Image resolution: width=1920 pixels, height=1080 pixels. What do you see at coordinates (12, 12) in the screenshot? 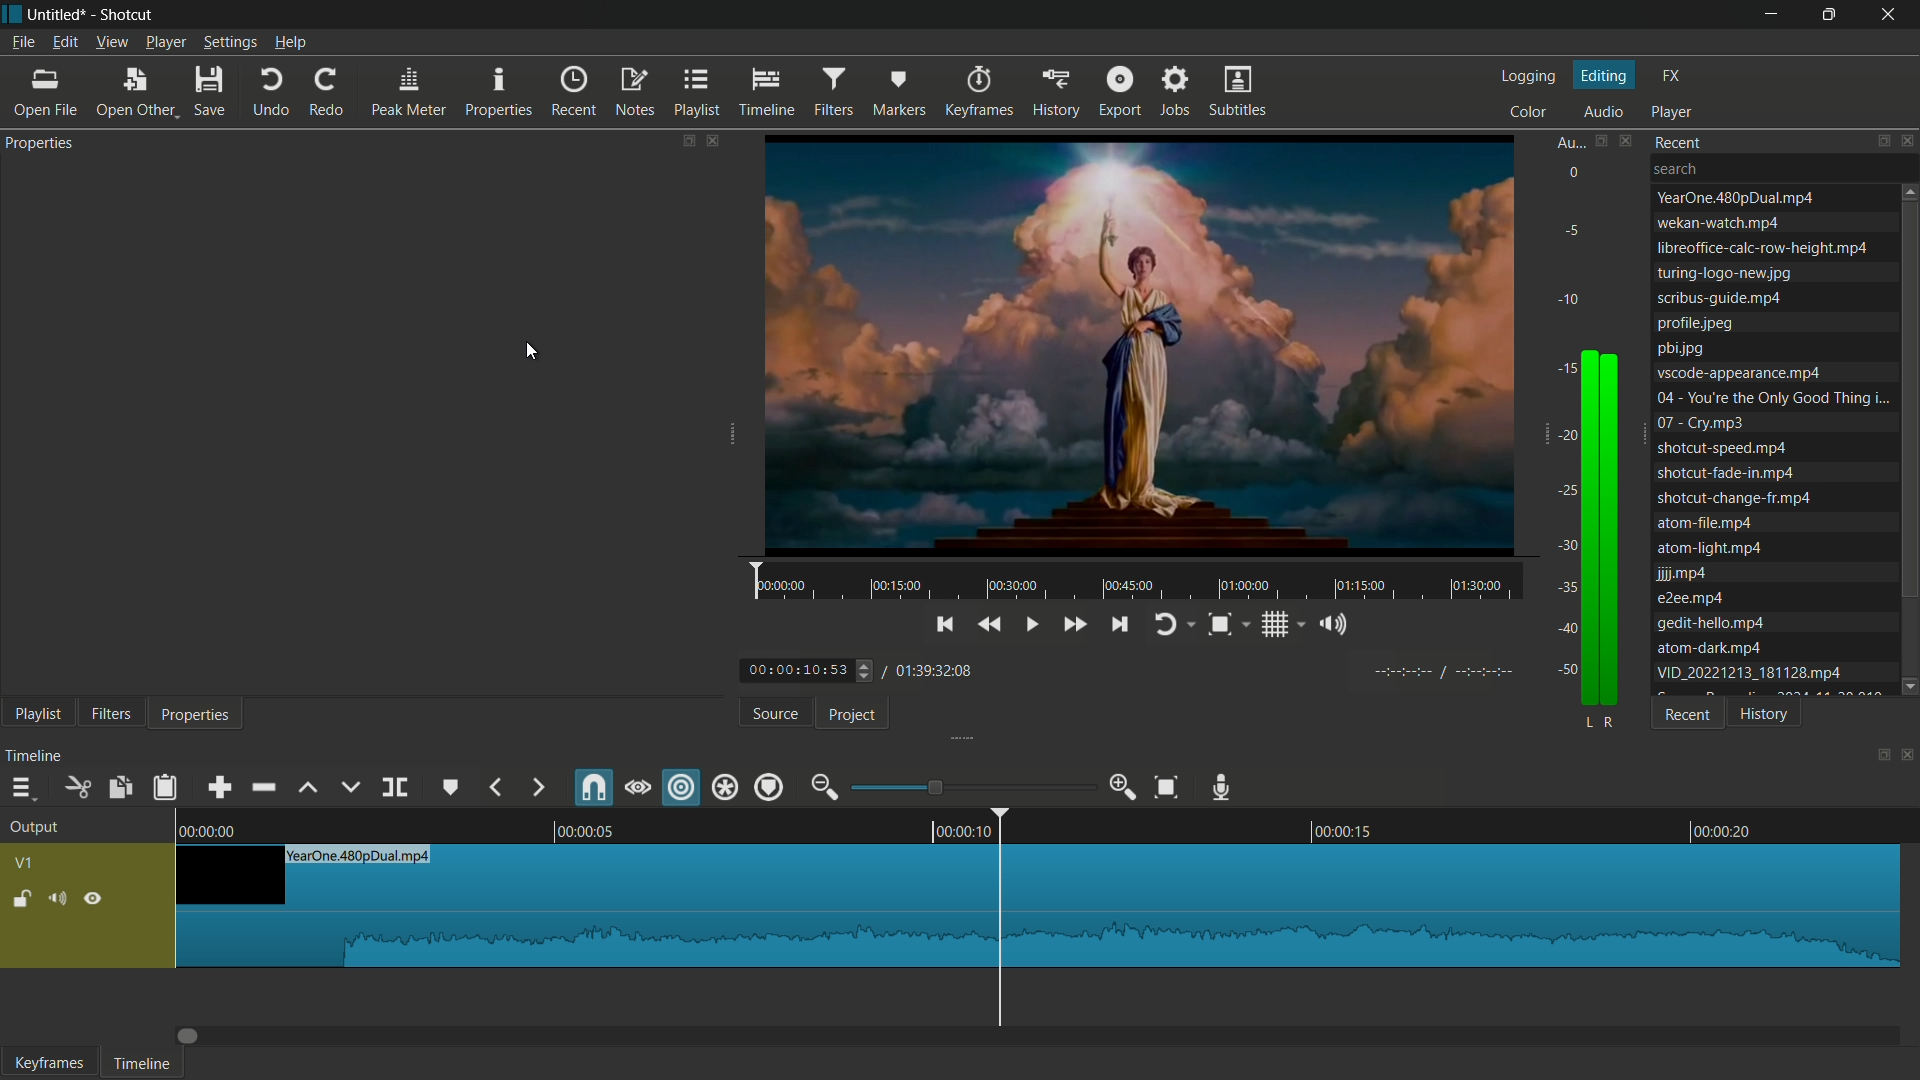
I see `app icon` at bounding box center [12, 12].